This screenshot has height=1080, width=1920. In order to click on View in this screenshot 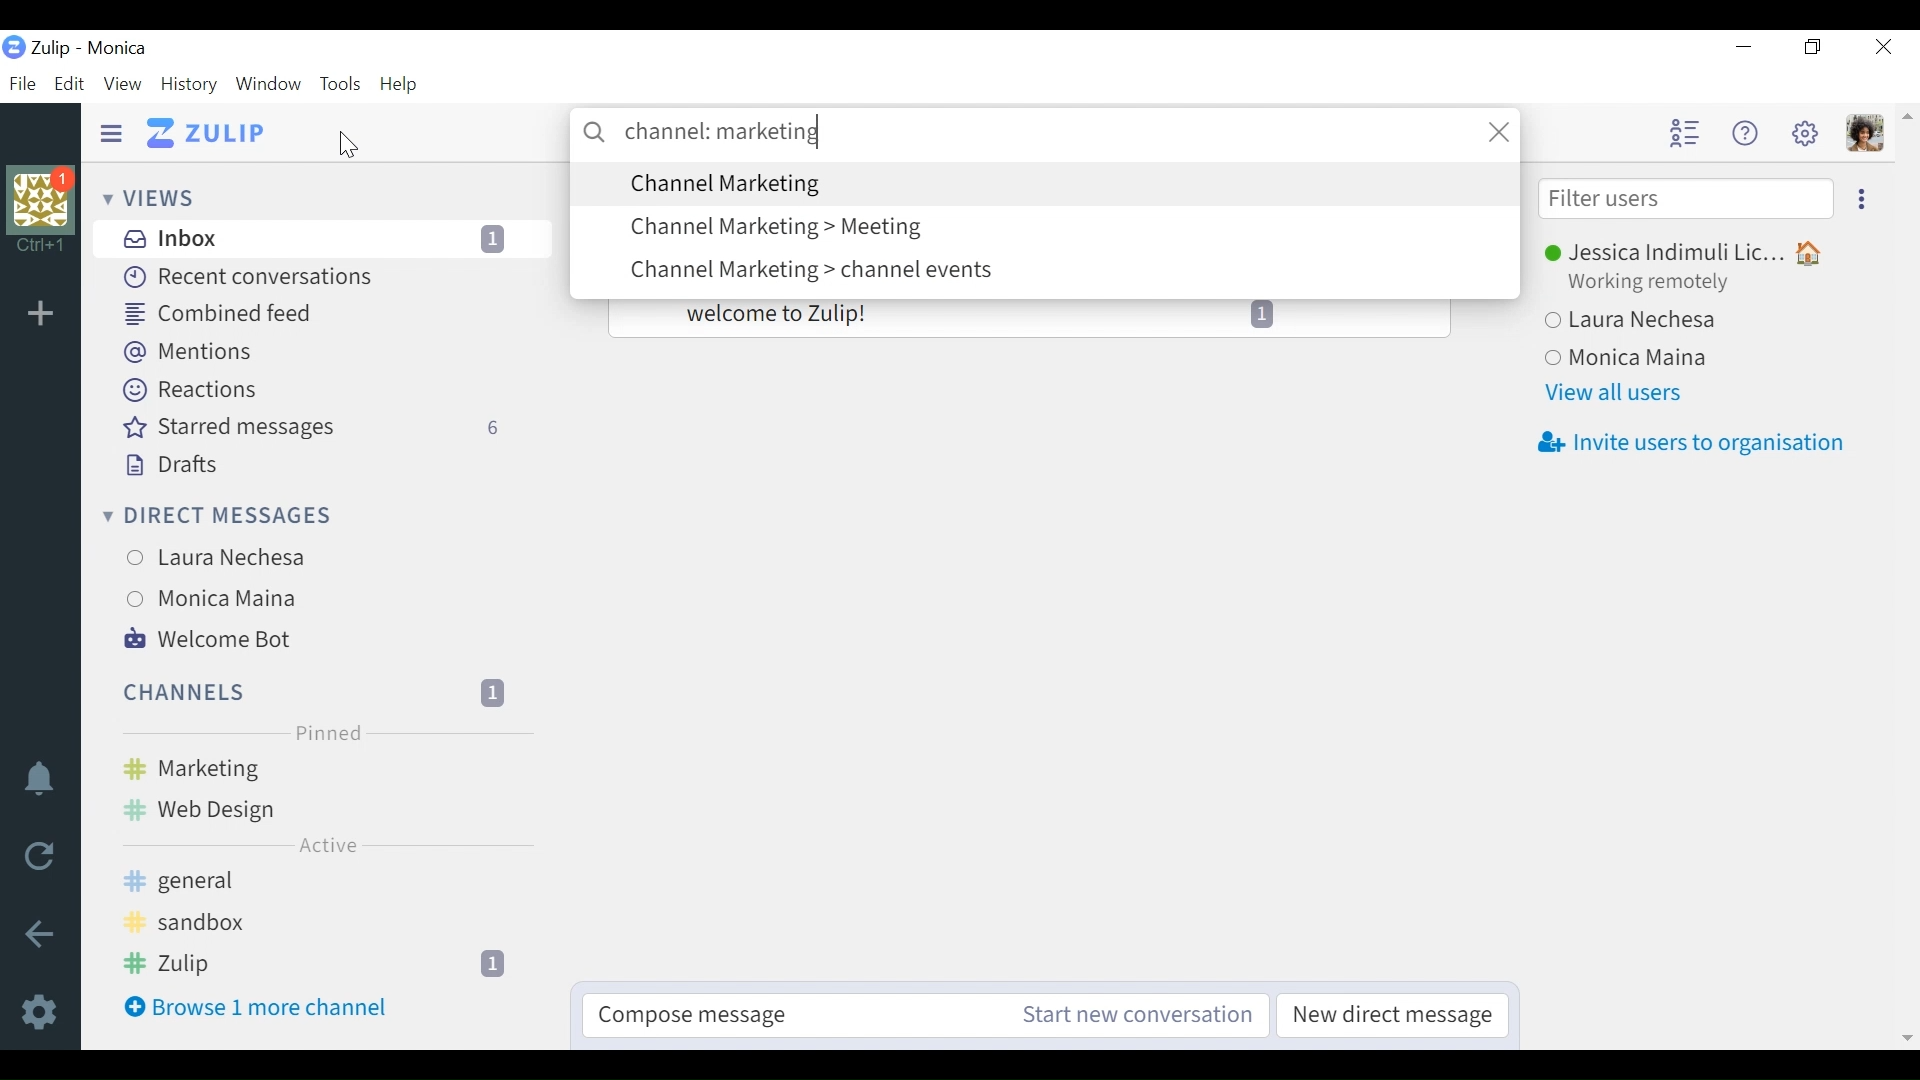, I will do `click(122, 83)`.